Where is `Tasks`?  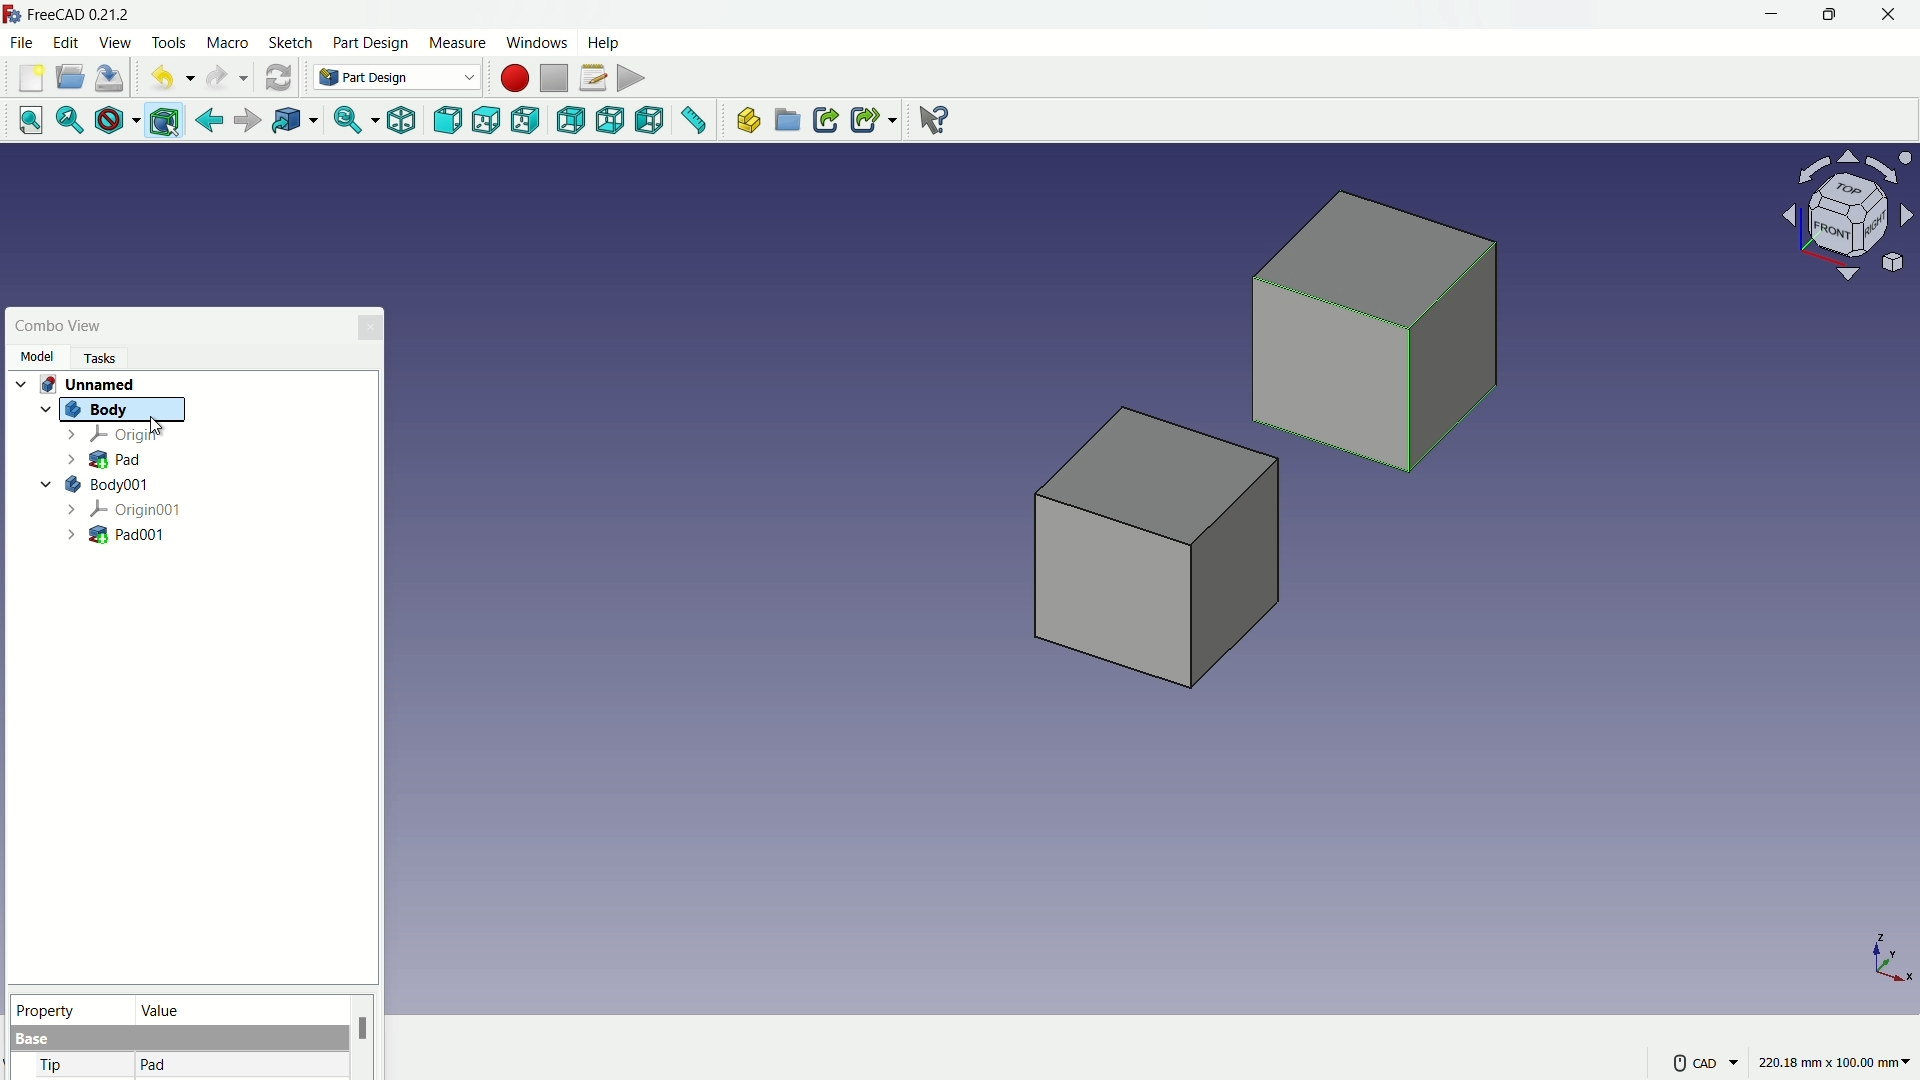
Tasks is located at coordinates (95, 359).